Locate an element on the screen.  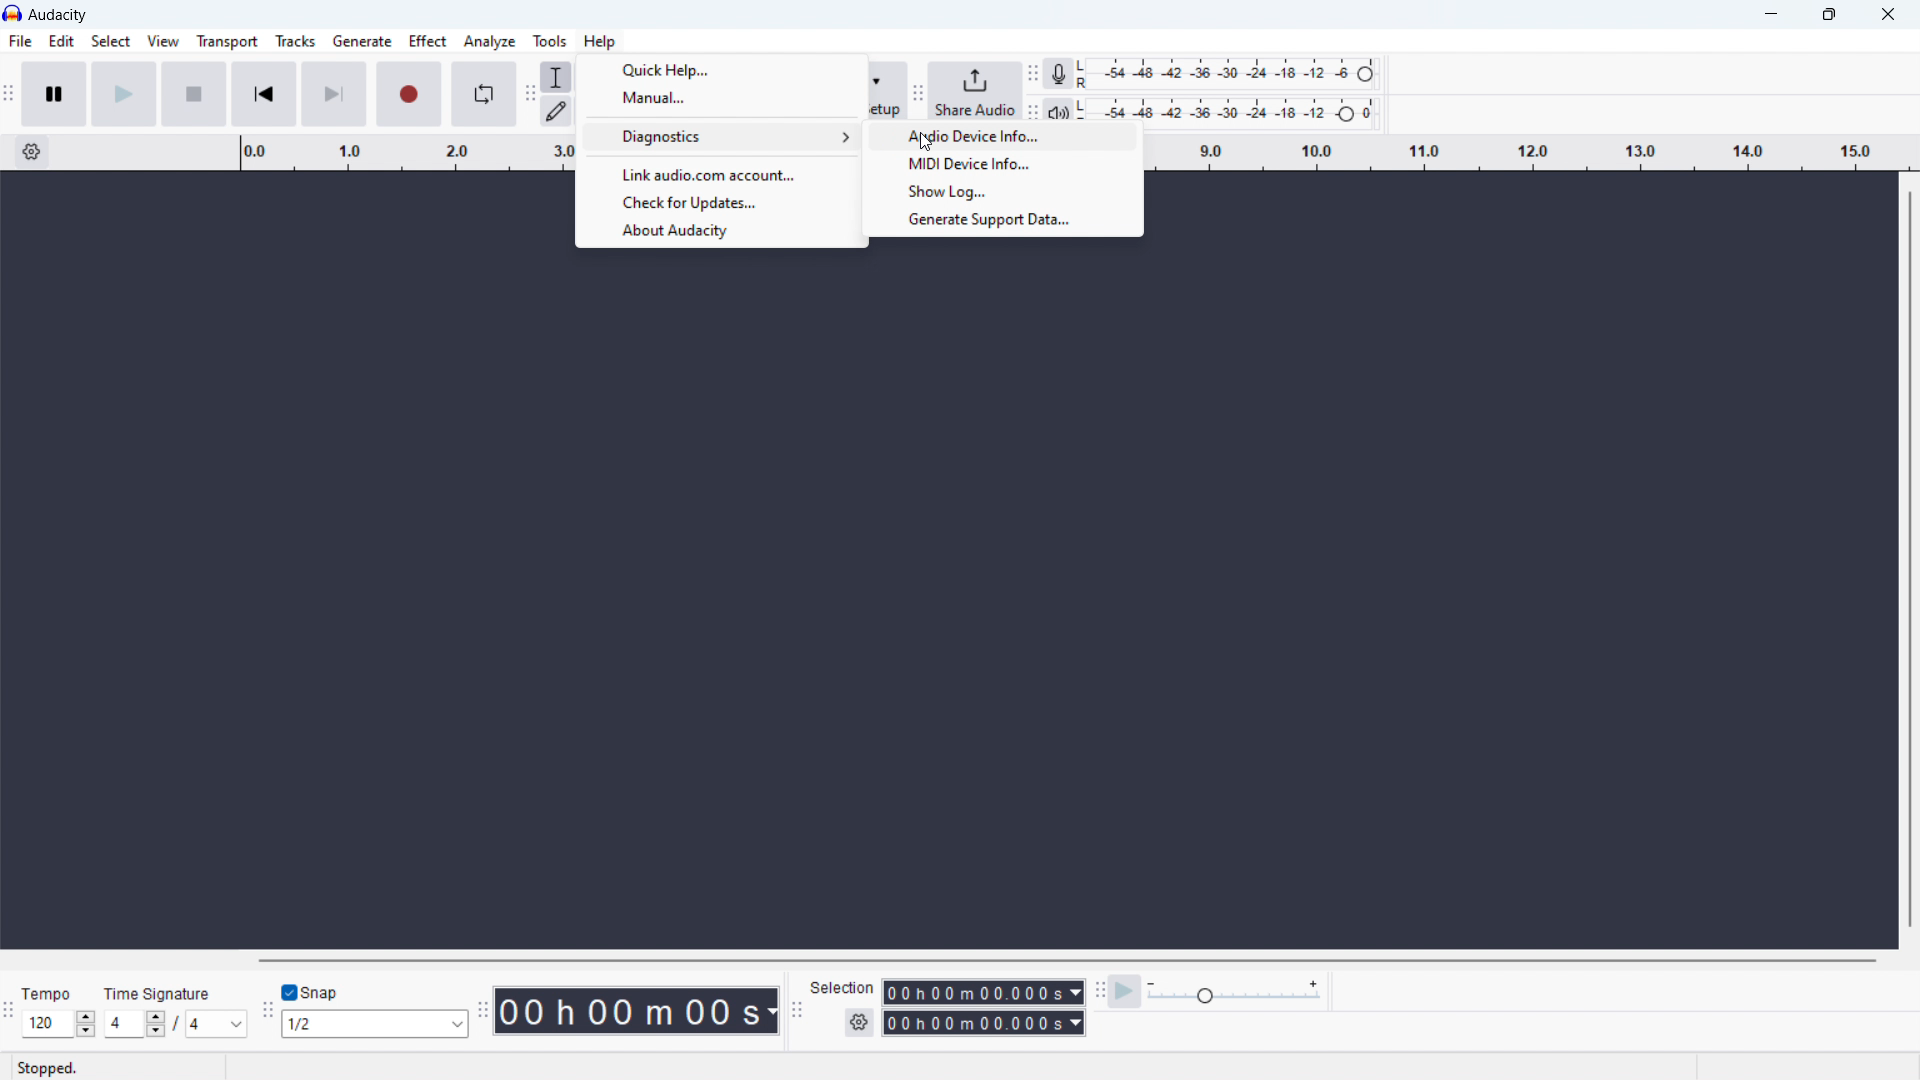
check for updates is located at coordinates (722, 204).